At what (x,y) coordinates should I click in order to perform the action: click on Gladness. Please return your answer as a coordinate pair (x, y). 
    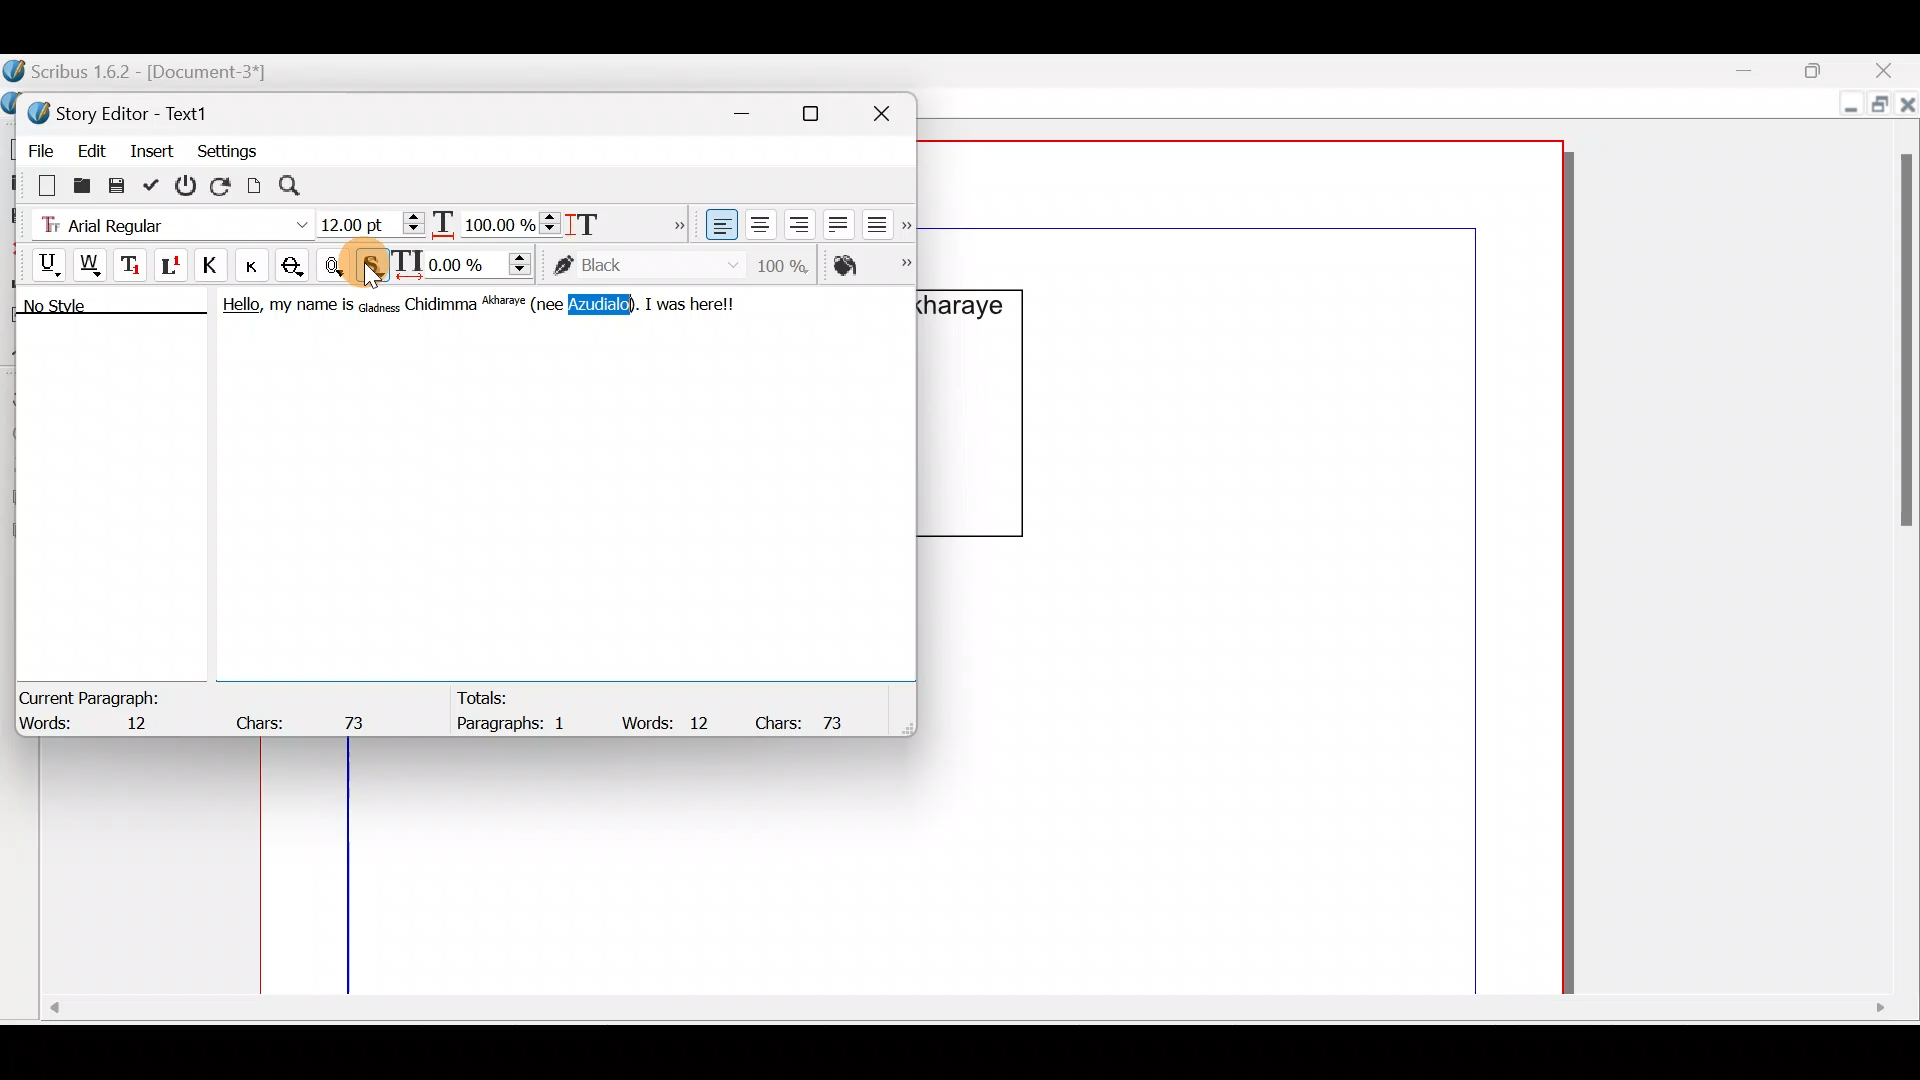
    Looking at the image, I should click on (379, 305).